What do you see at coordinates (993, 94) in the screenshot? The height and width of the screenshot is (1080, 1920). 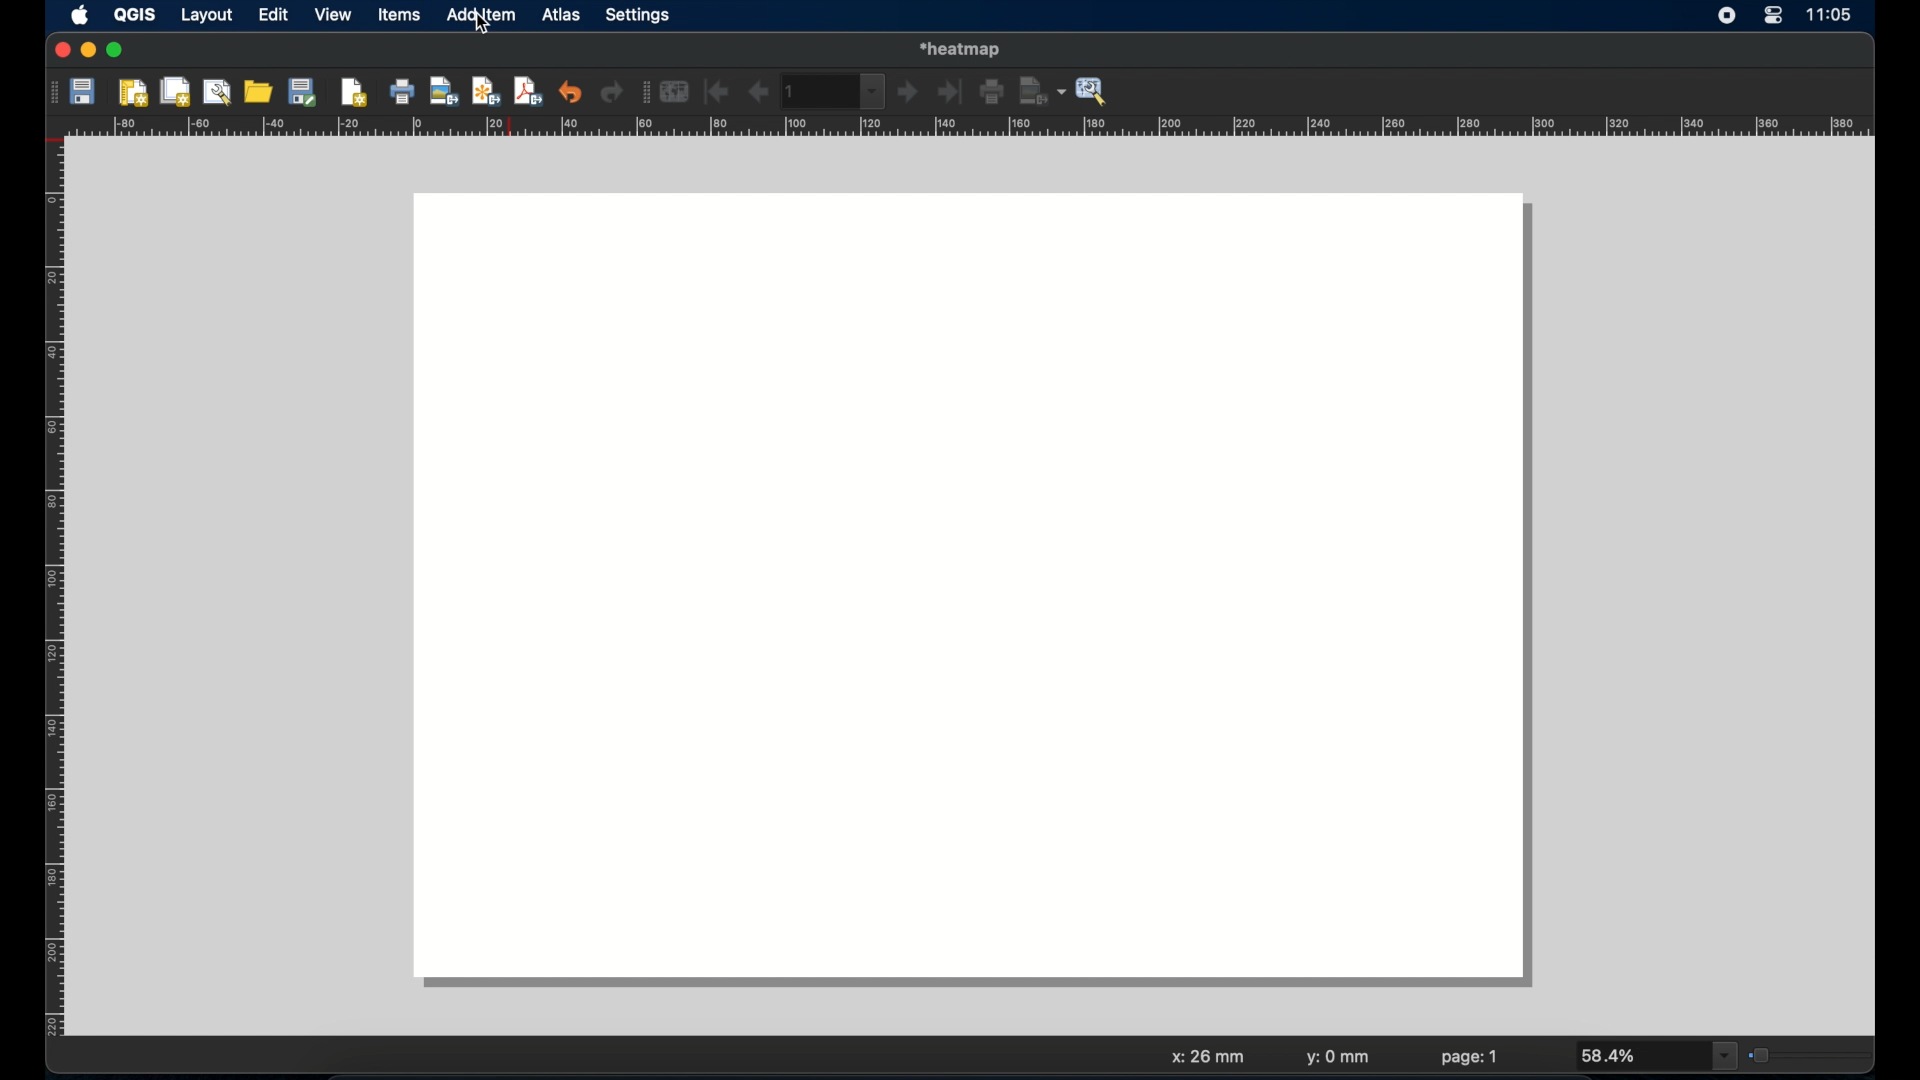 I see `print atlas` at bounding box center [993, 94].